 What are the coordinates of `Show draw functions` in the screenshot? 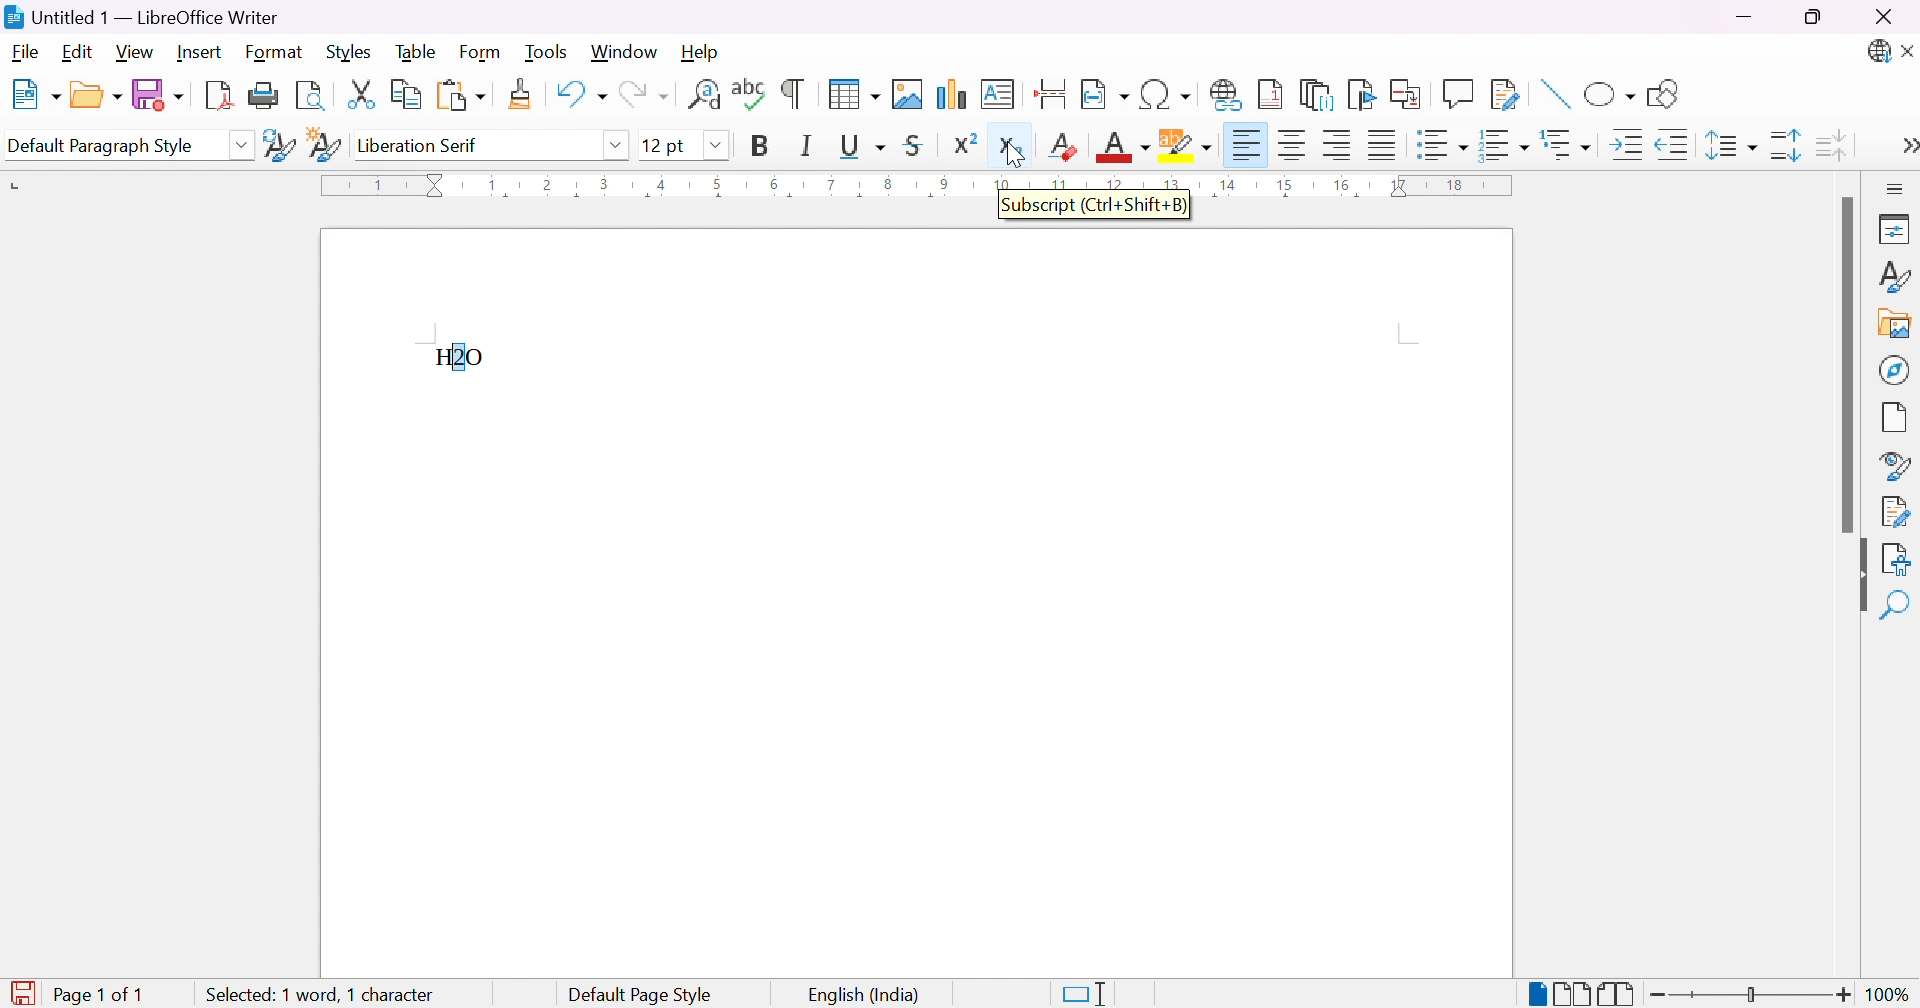 It's located at (1660, 94).